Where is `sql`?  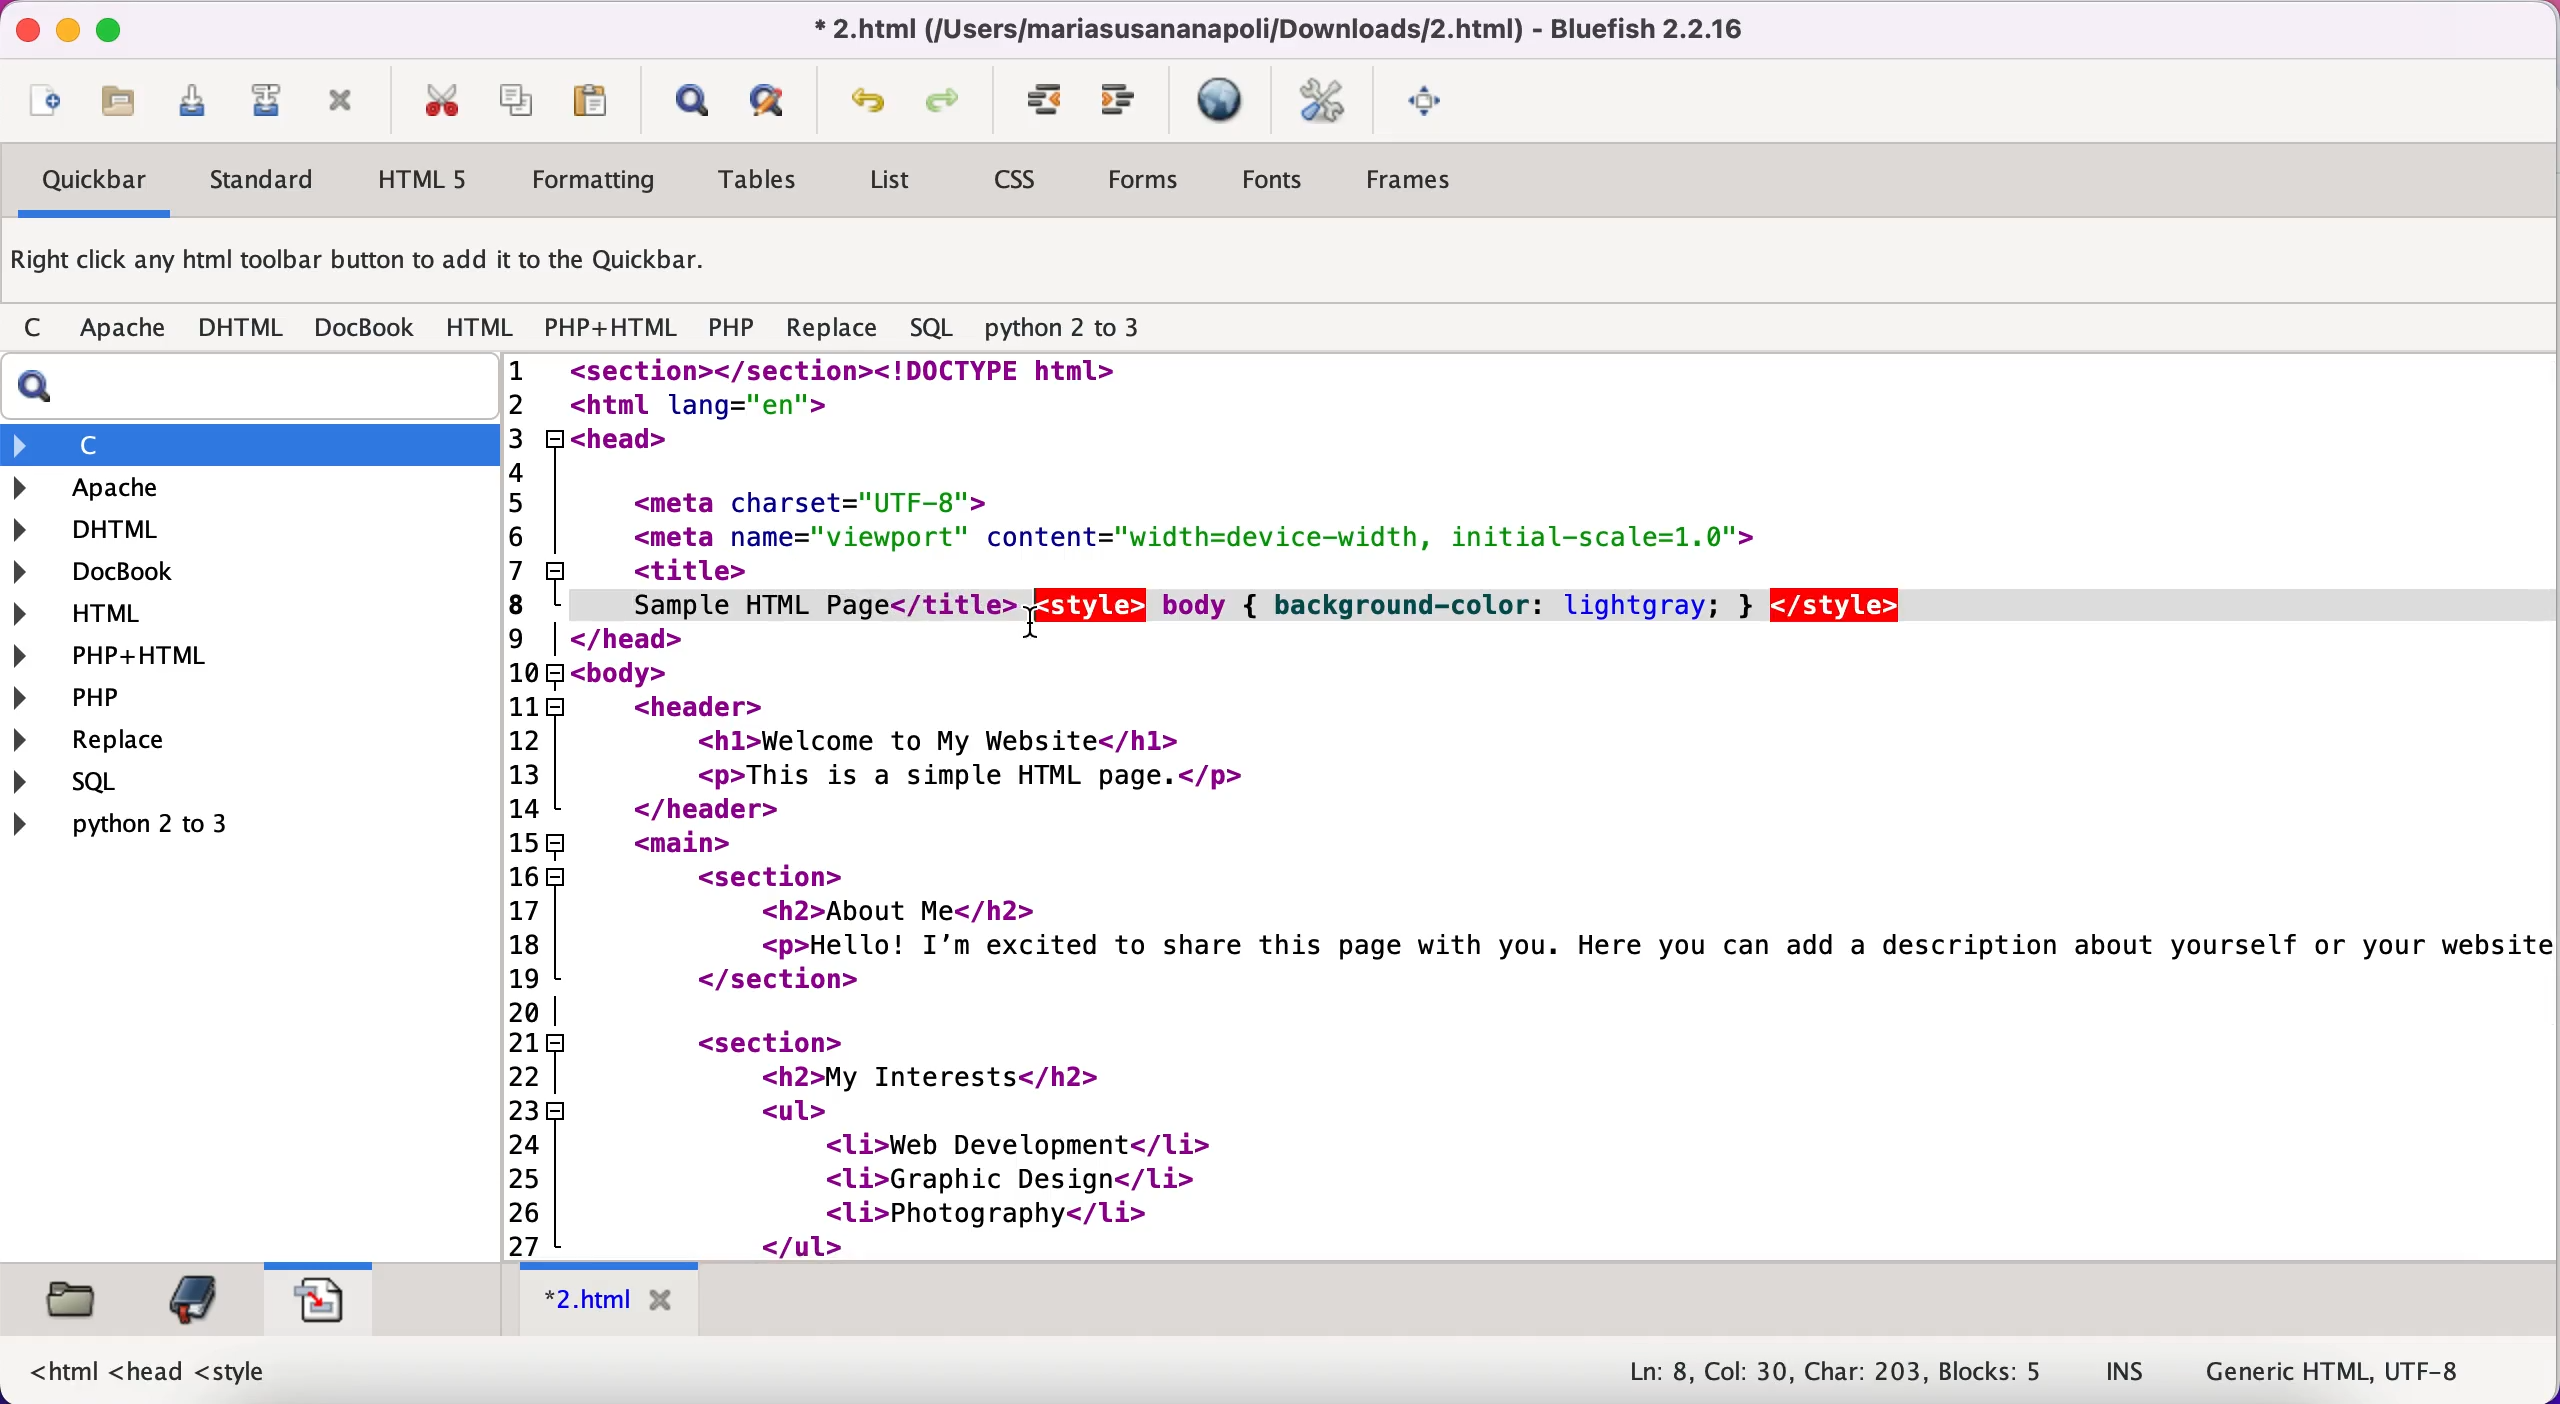
sql is located at coordinates (936, 329).